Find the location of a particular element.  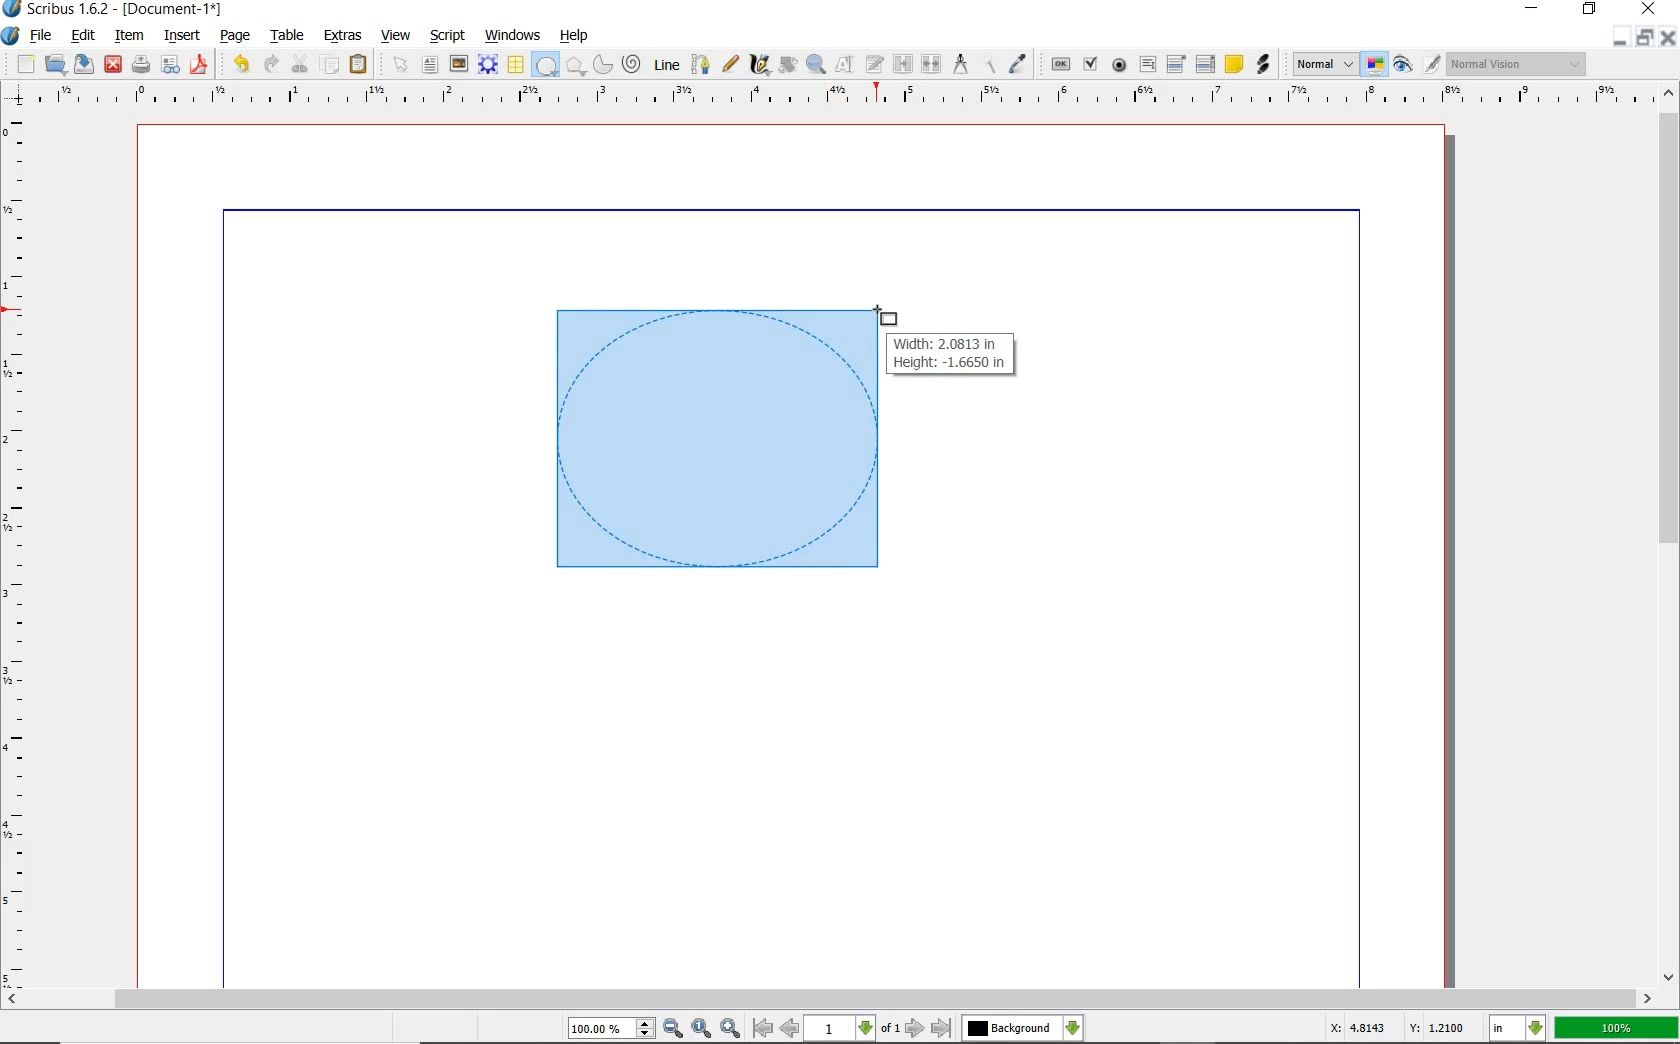

drawing shape is located at coordinates (713, 440).